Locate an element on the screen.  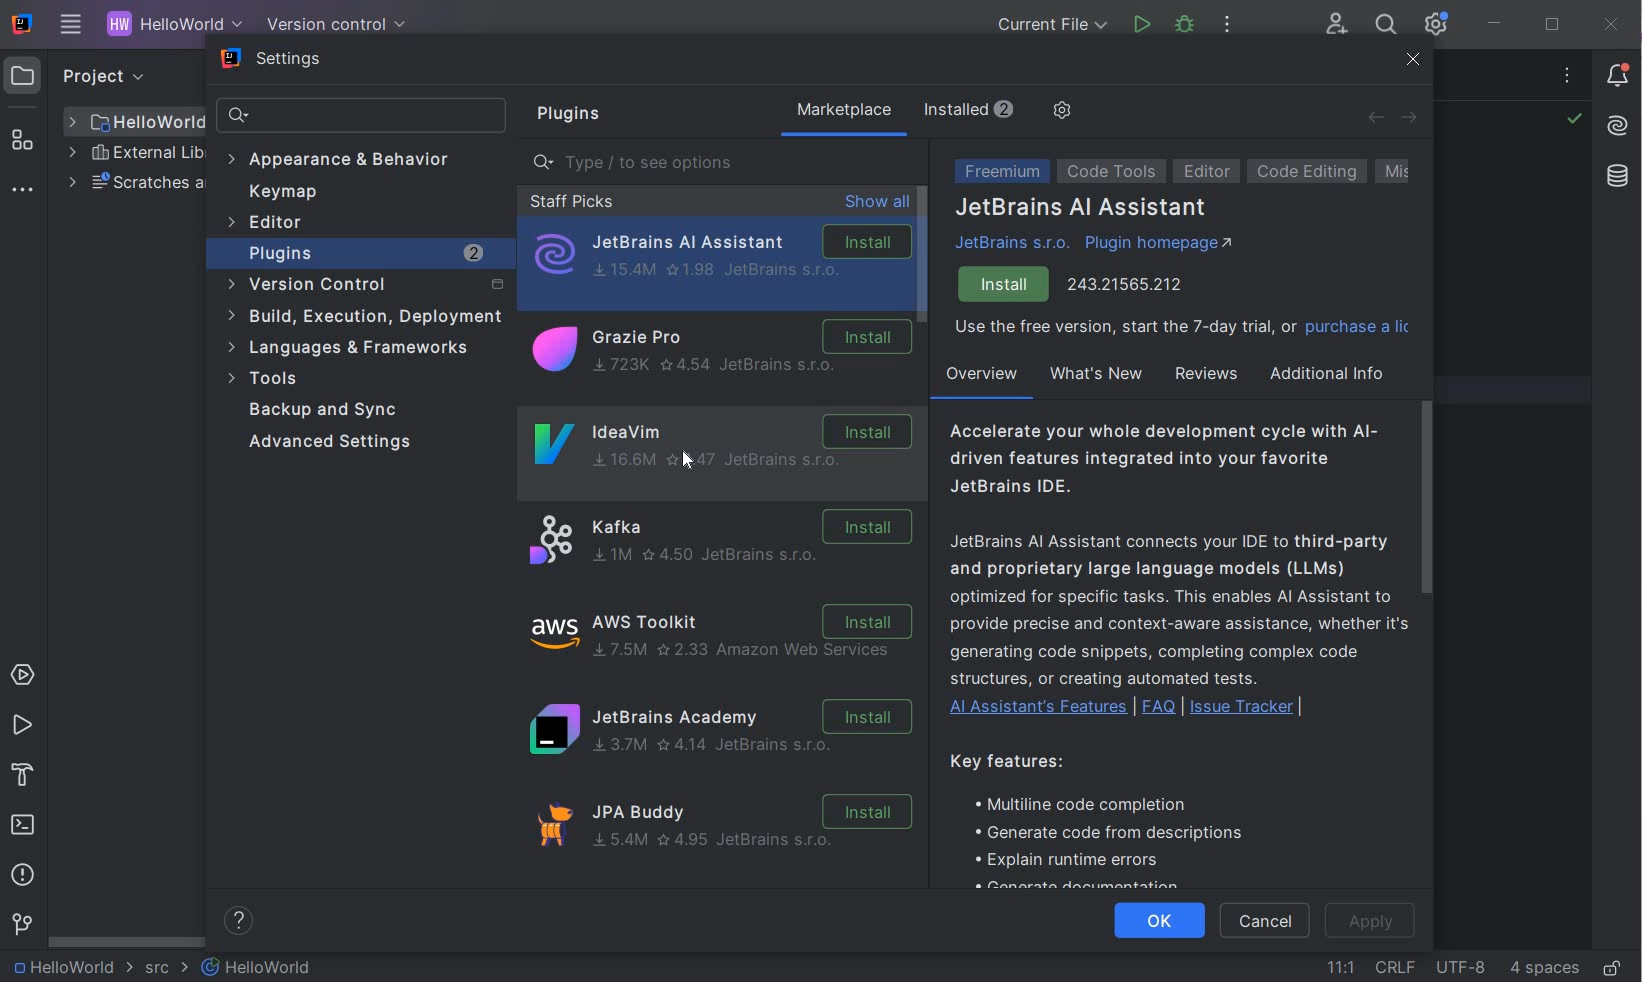
editor is located at coordinates (1208, 172).